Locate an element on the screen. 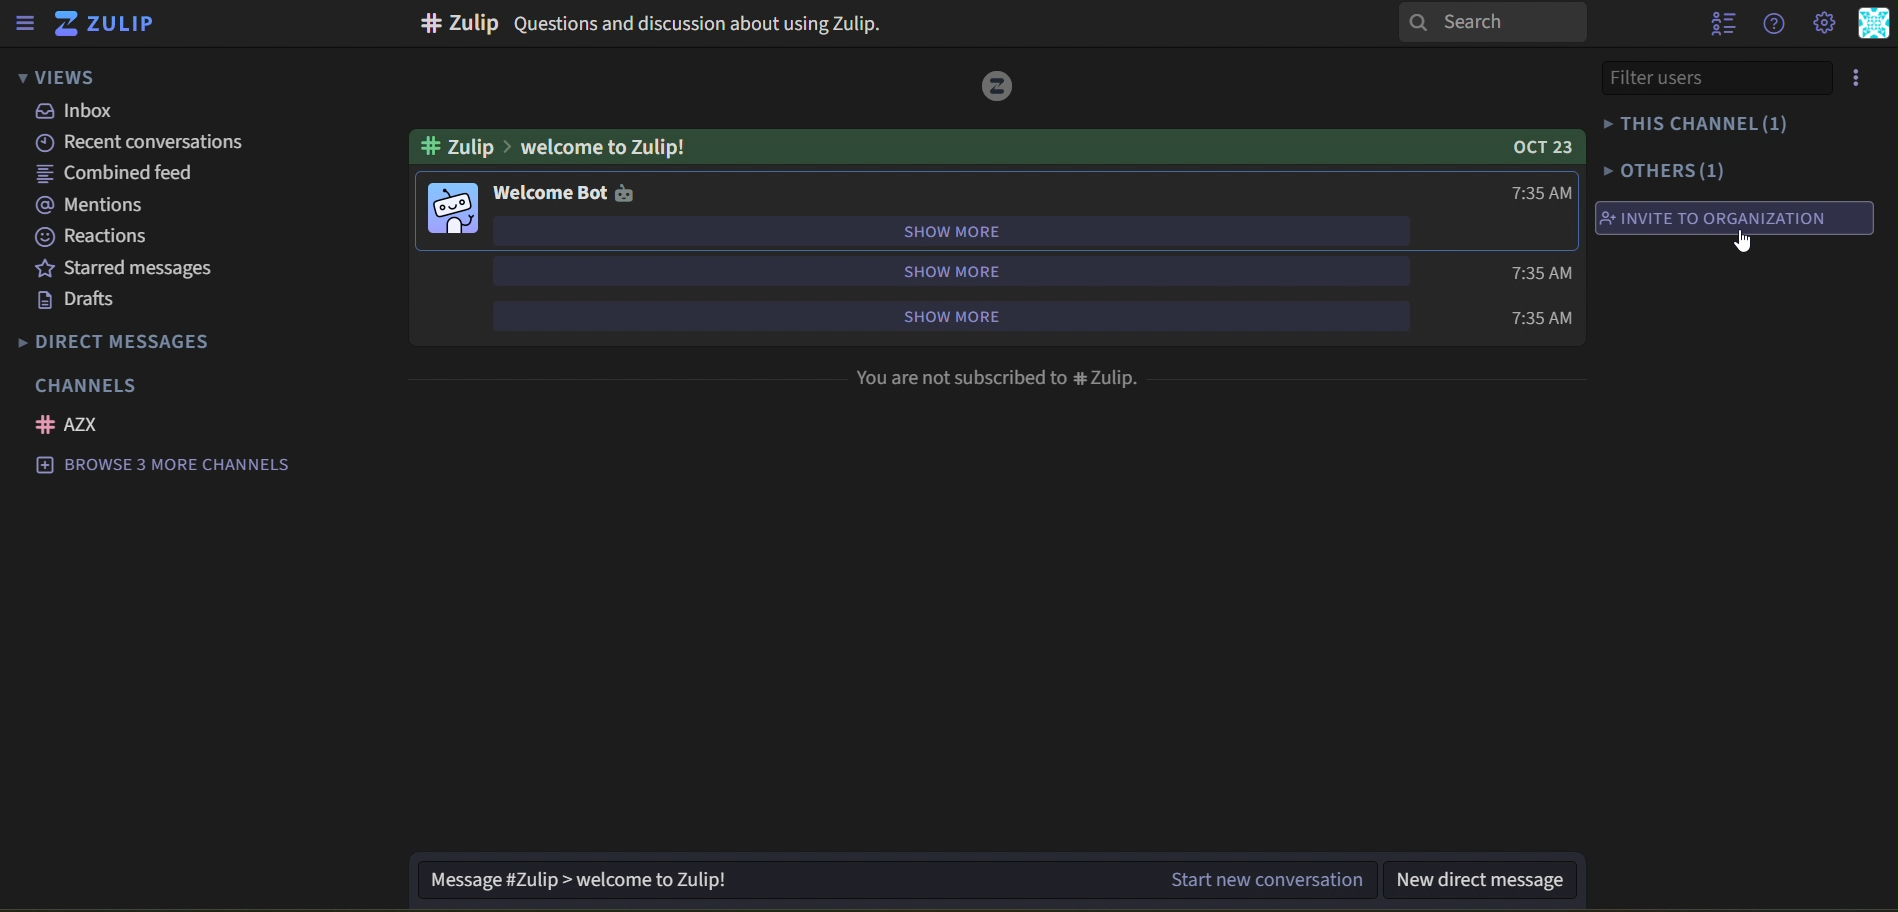 This screenshot has width=1898, height=912. show more is located at coordinates (952, 231).